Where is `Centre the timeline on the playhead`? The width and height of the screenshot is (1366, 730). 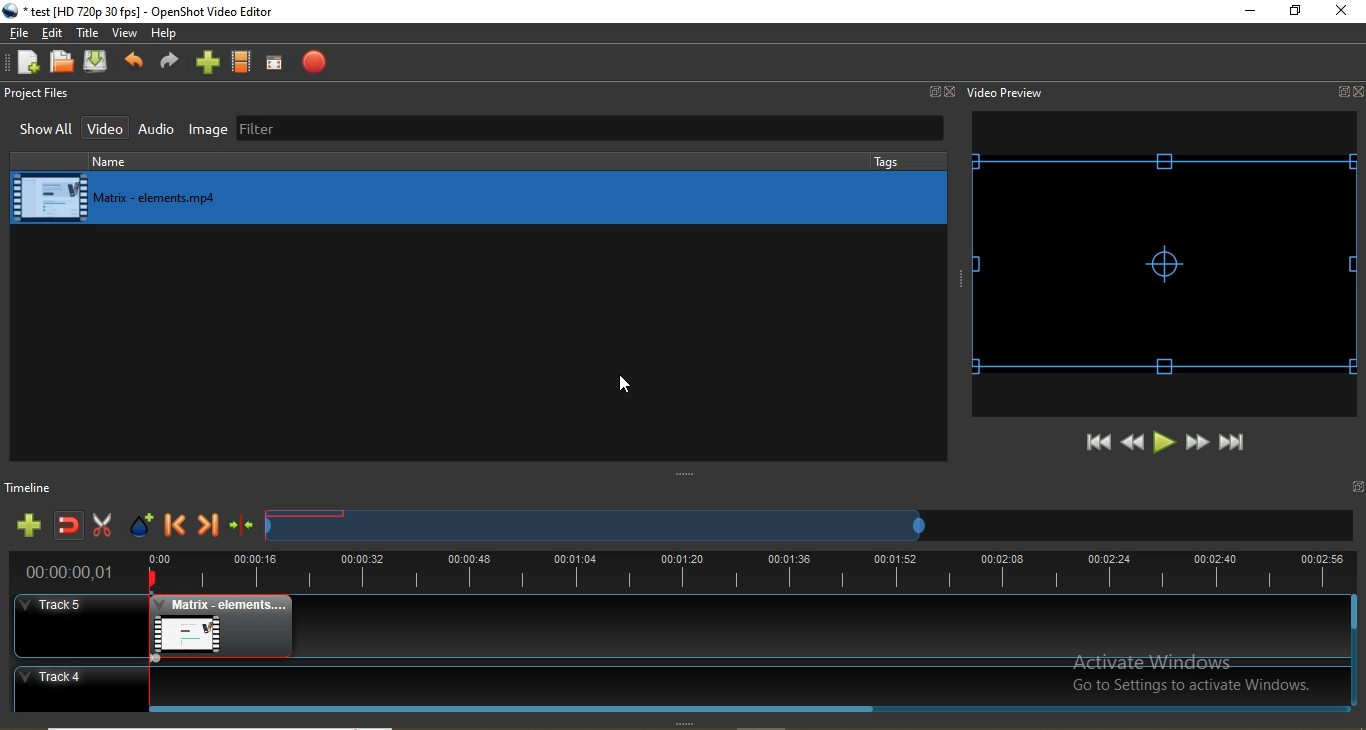 Centre the timeline on the playhead is located at coordinates (242, 529).